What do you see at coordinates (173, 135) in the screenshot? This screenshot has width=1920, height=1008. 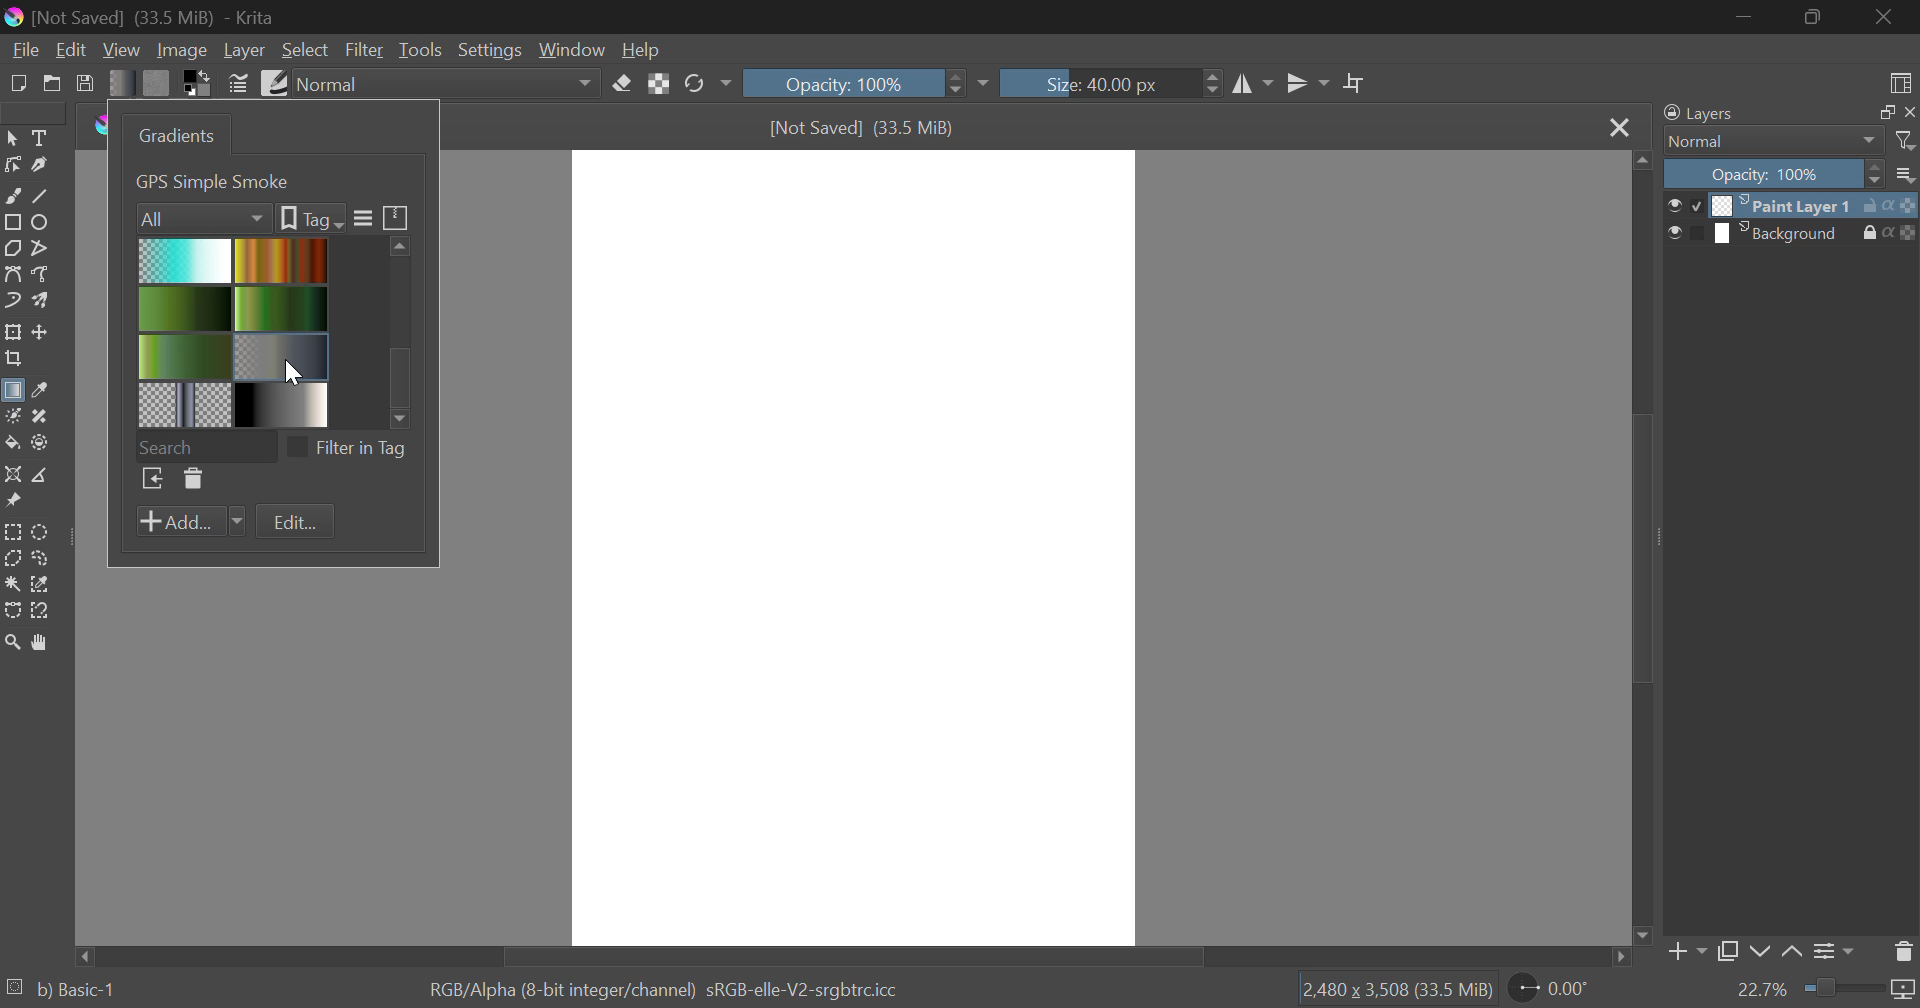 I see `Gradients` at bounding box center [173, 135].